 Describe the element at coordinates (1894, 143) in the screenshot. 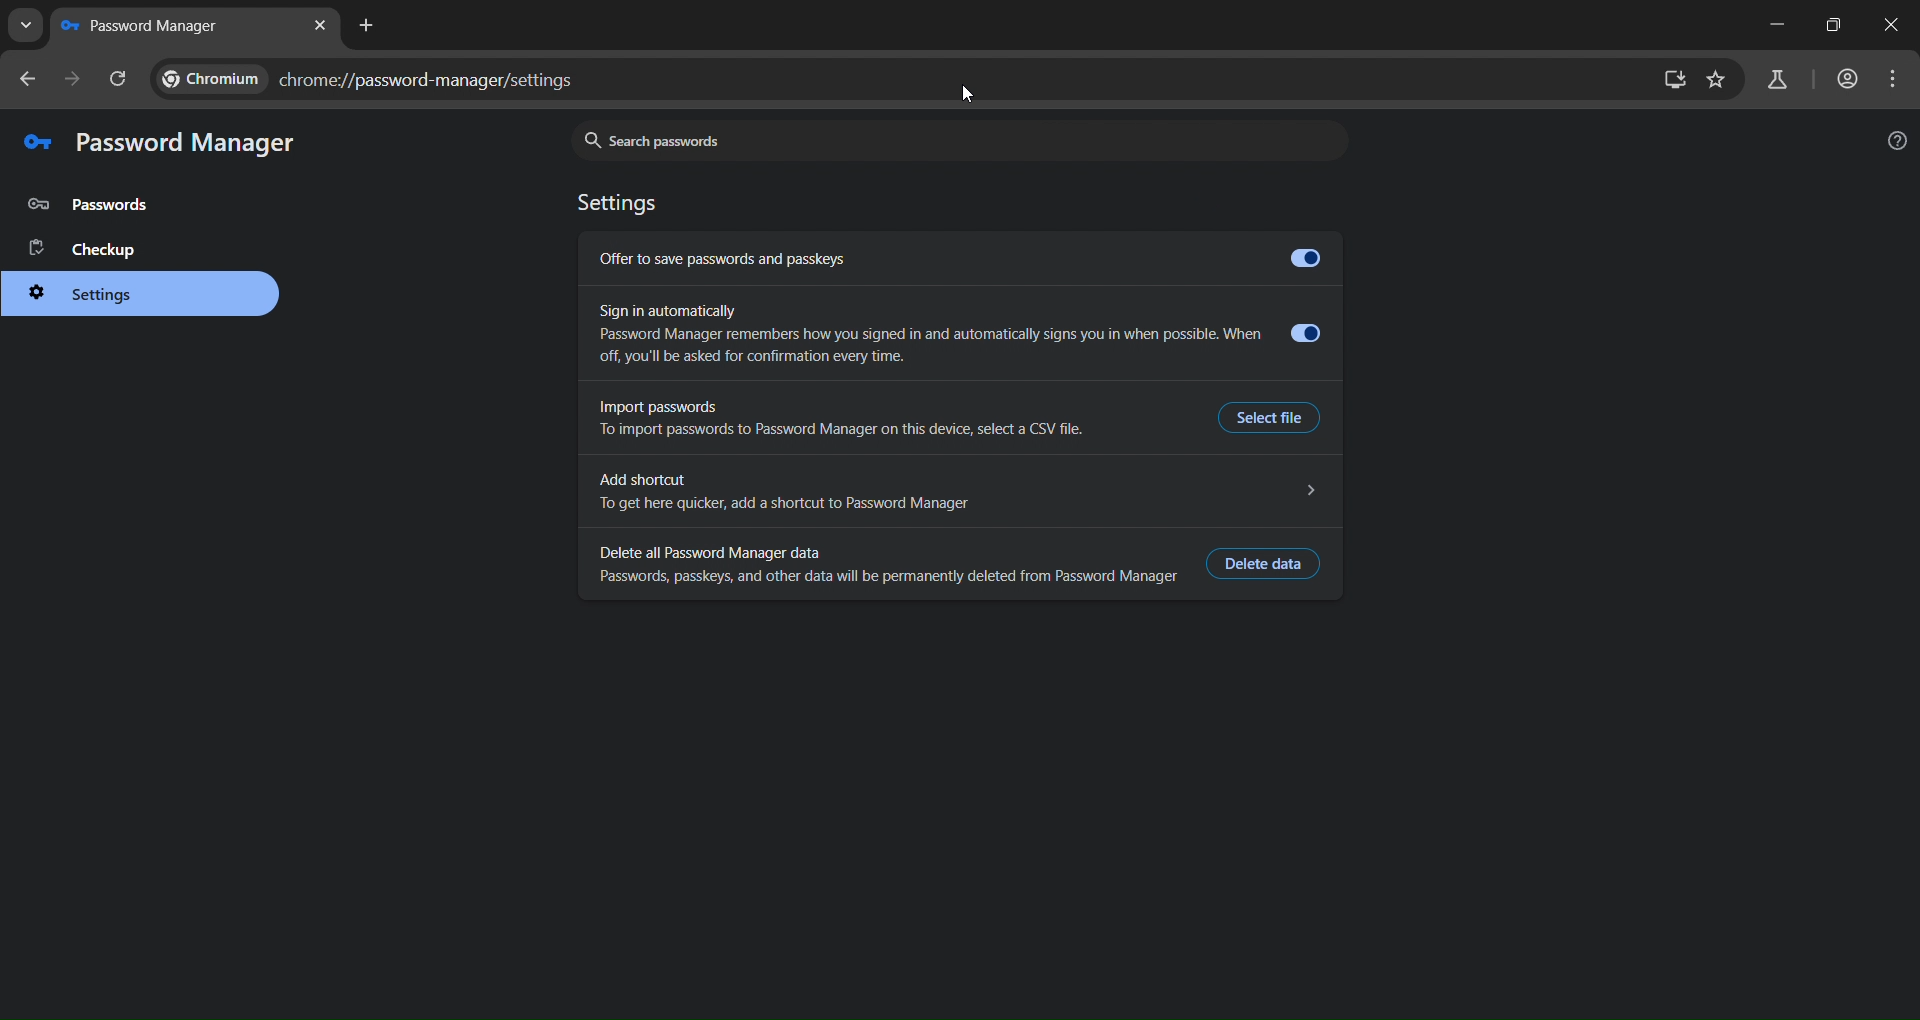

I see `help` at that location.